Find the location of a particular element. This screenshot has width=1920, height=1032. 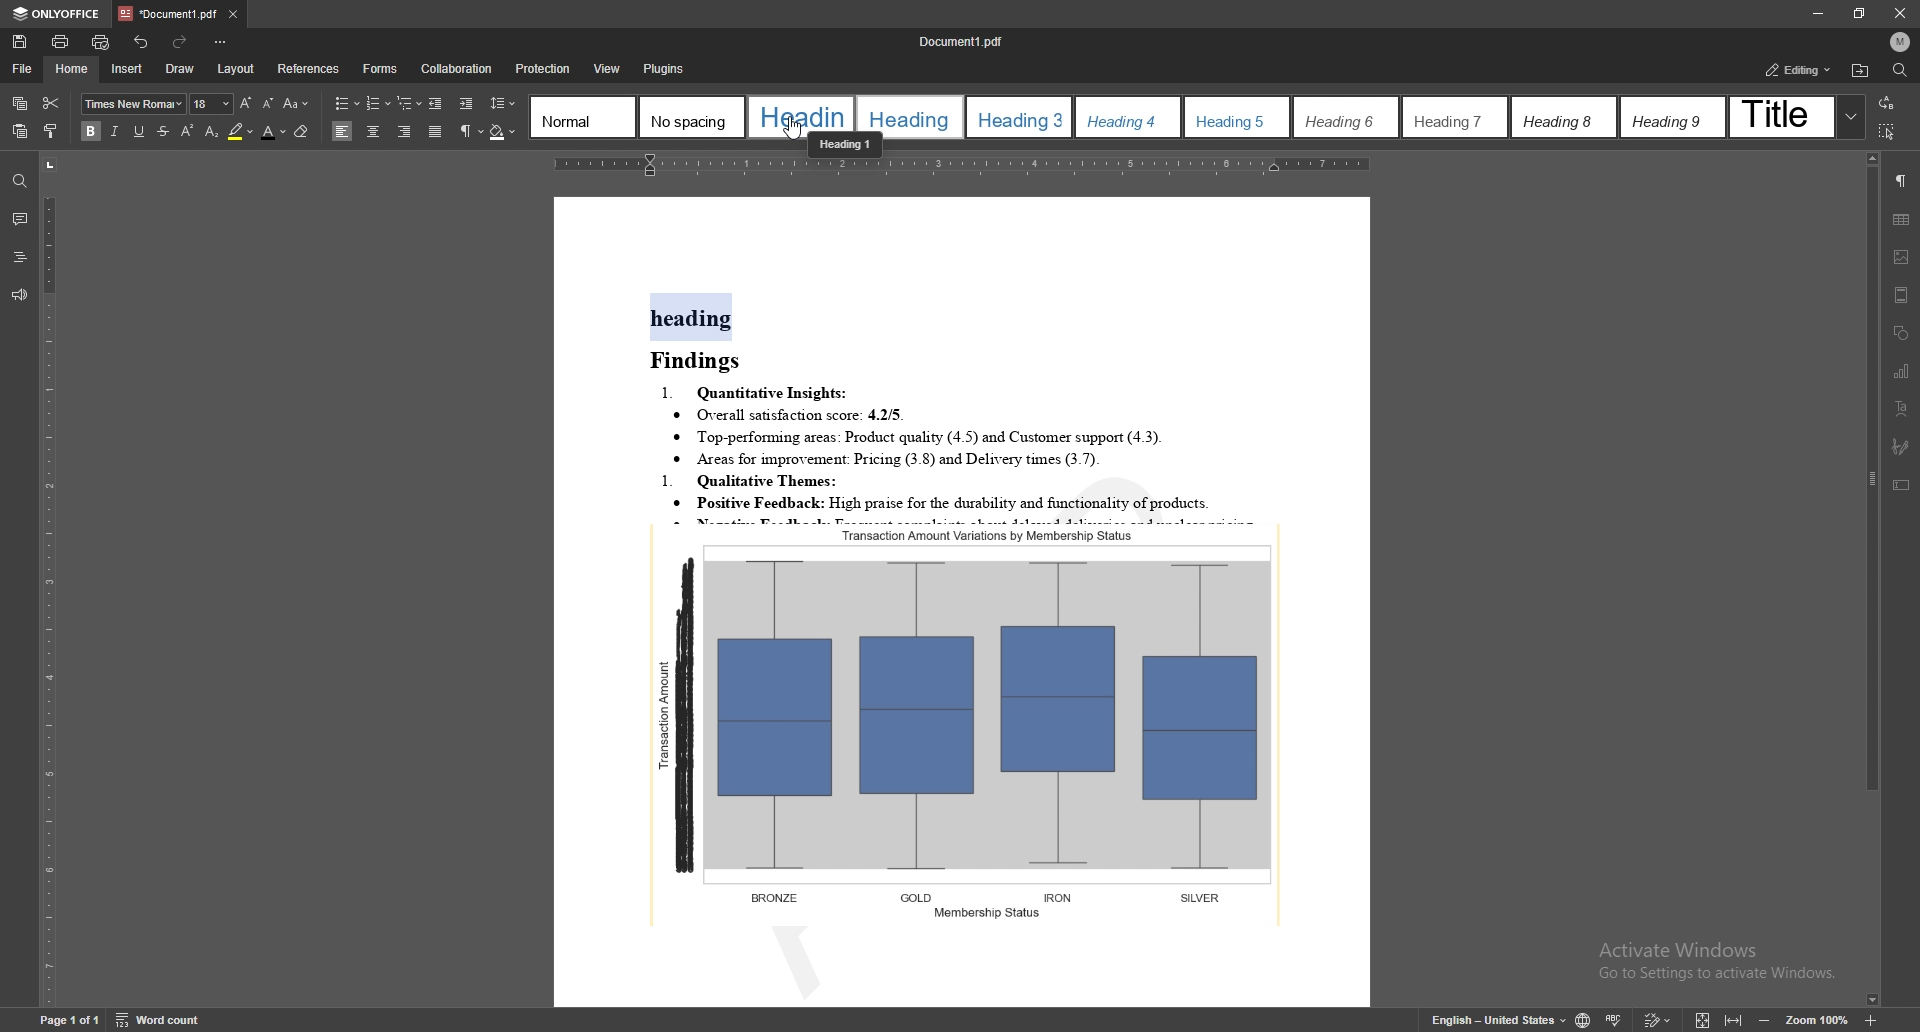

insert is located at coordinates (126, 68).